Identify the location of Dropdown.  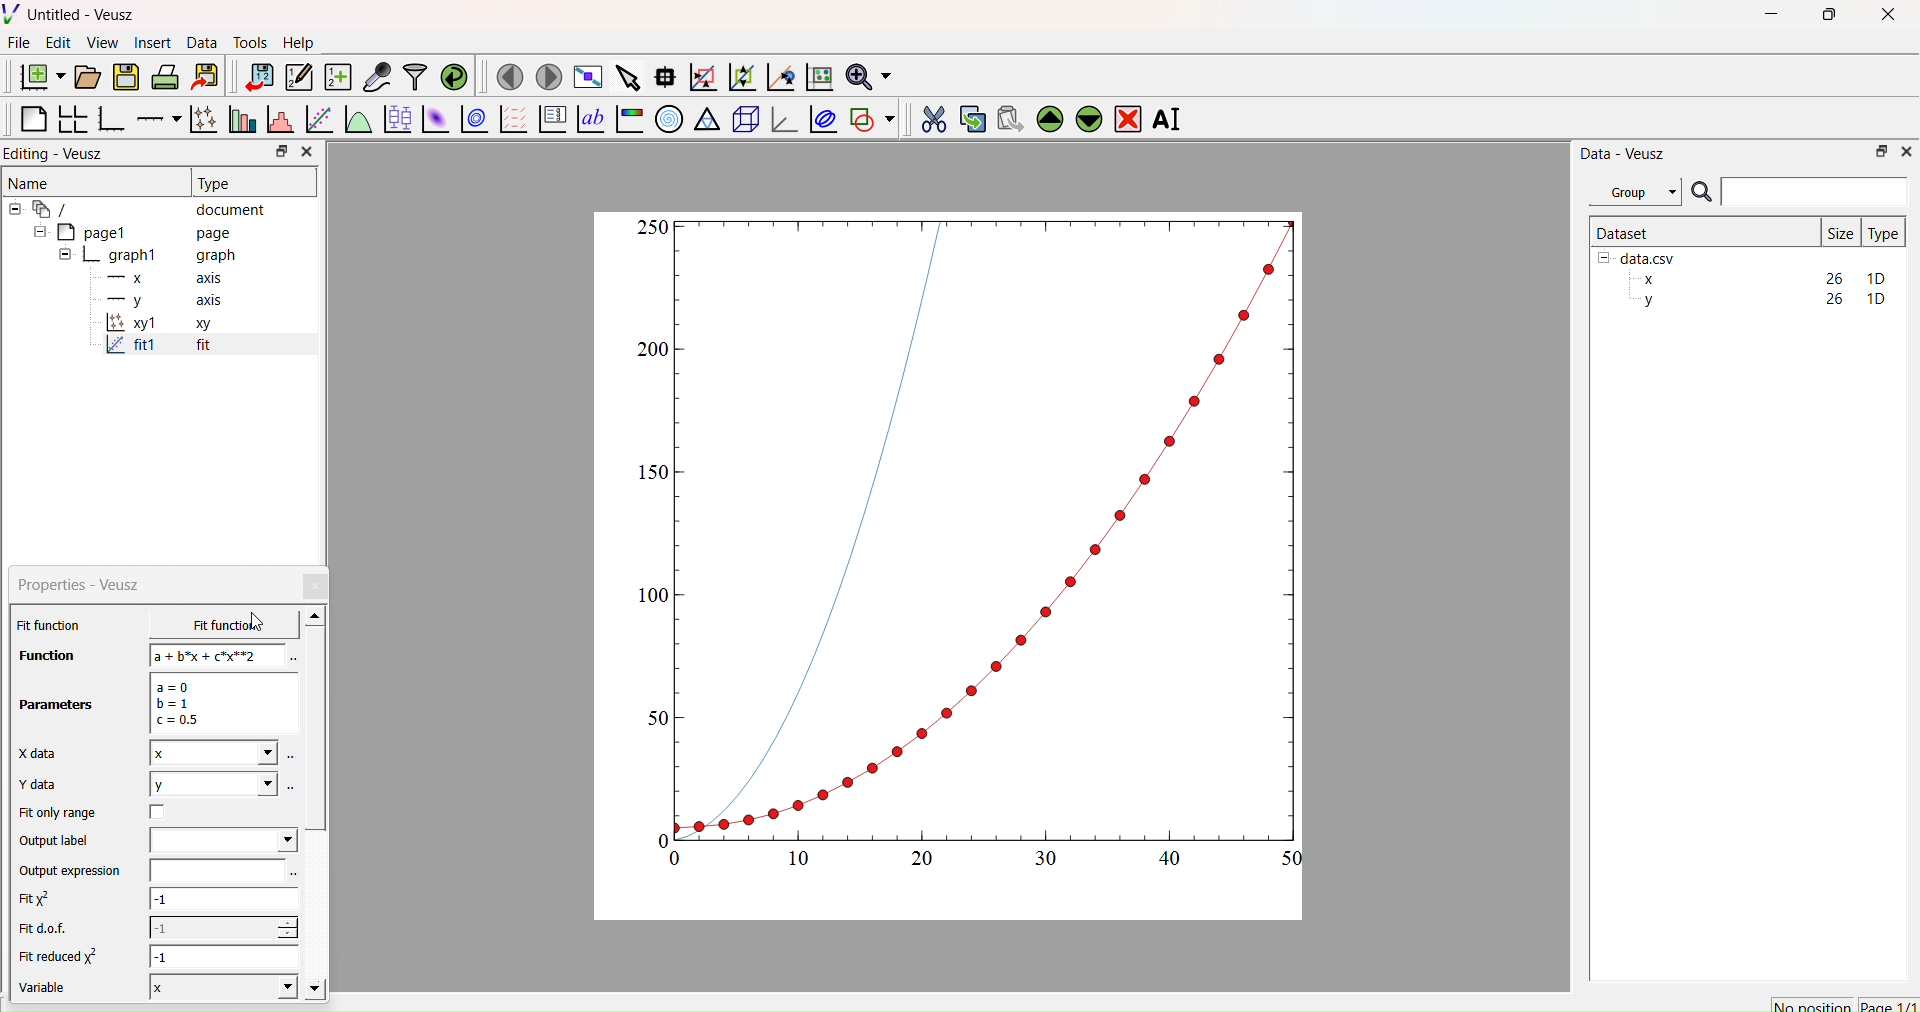
(223, 840).